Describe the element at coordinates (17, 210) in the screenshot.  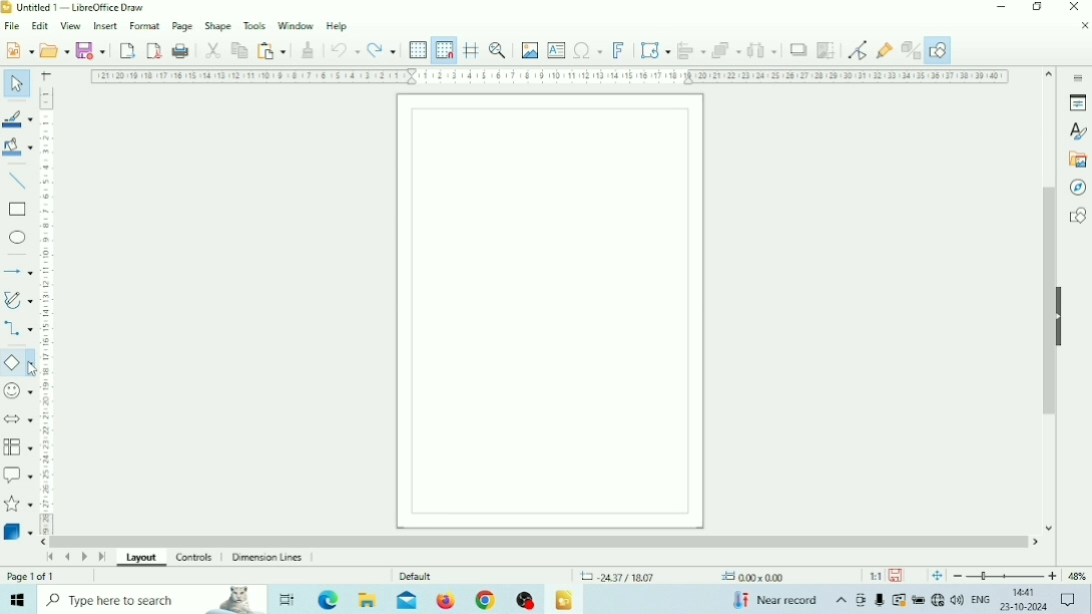
I see `Rectangle` at that location.